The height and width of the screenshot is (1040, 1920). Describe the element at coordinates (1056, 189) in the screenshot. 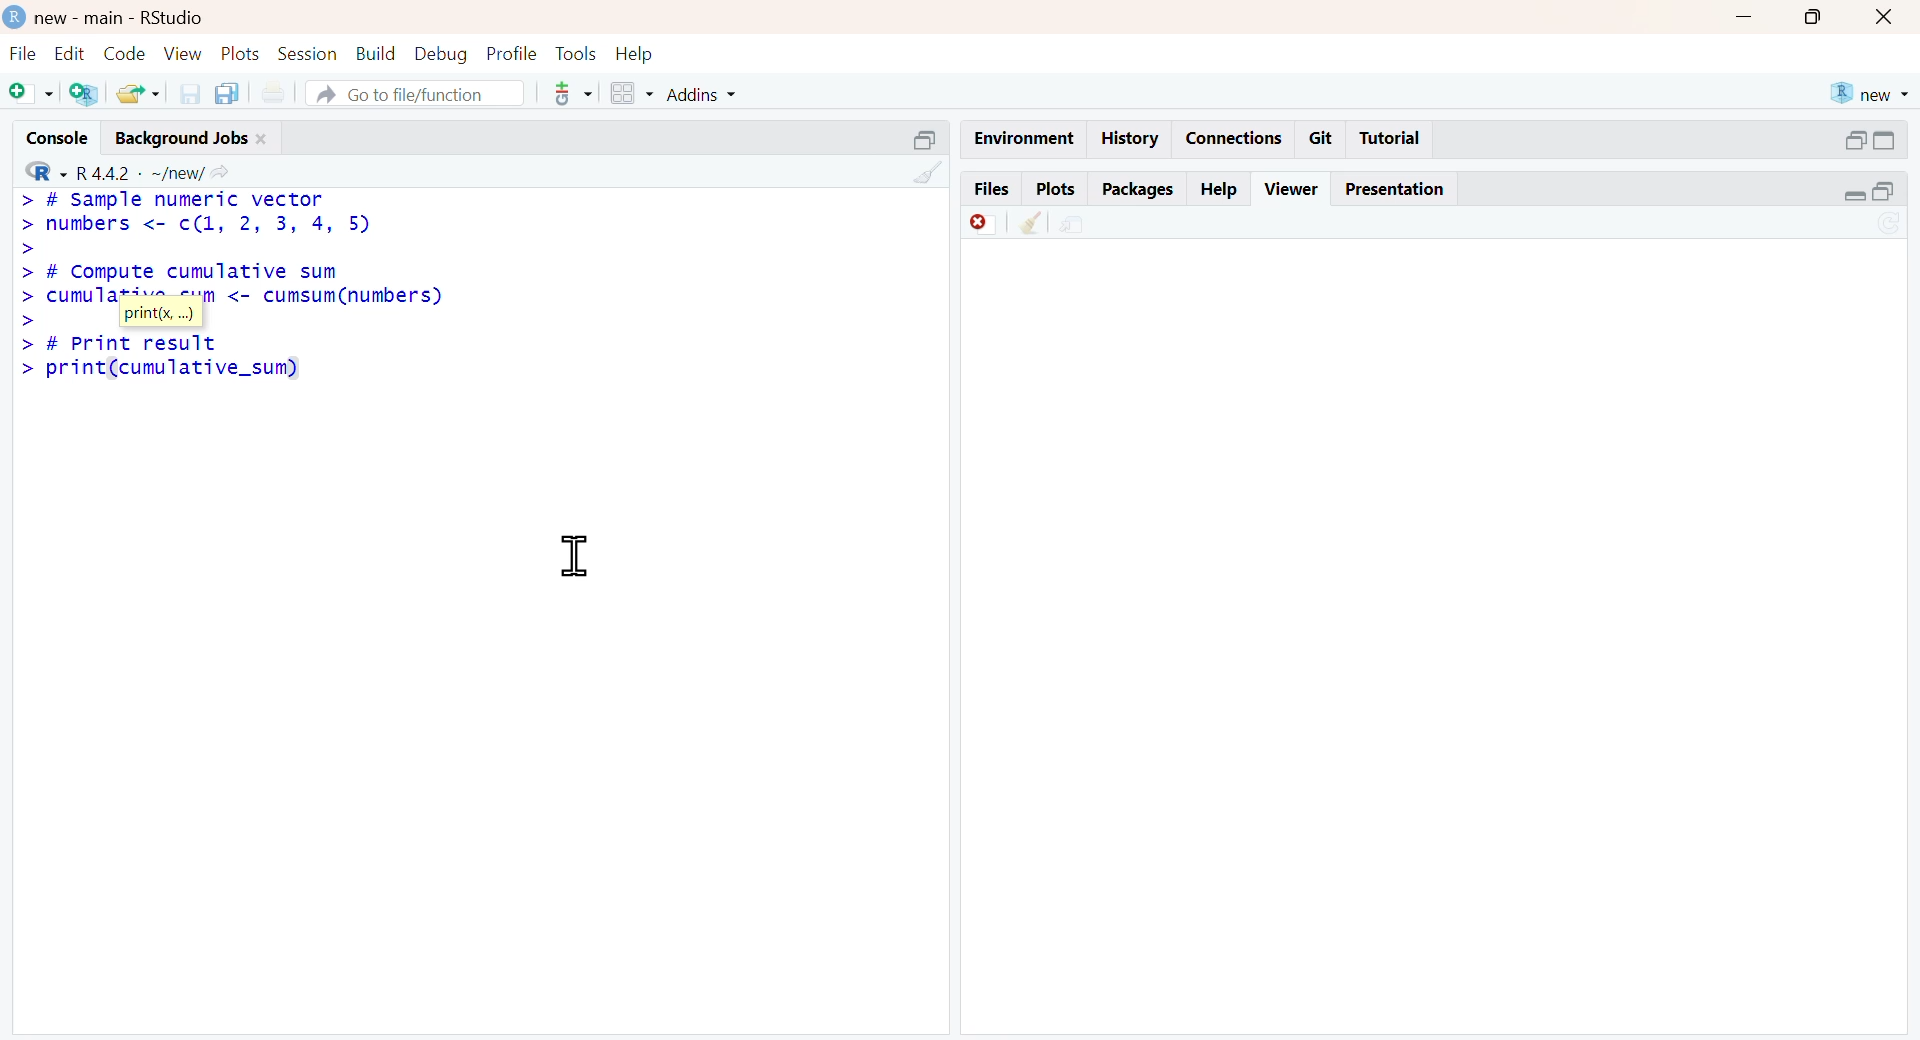

I see `Plots` at that location.